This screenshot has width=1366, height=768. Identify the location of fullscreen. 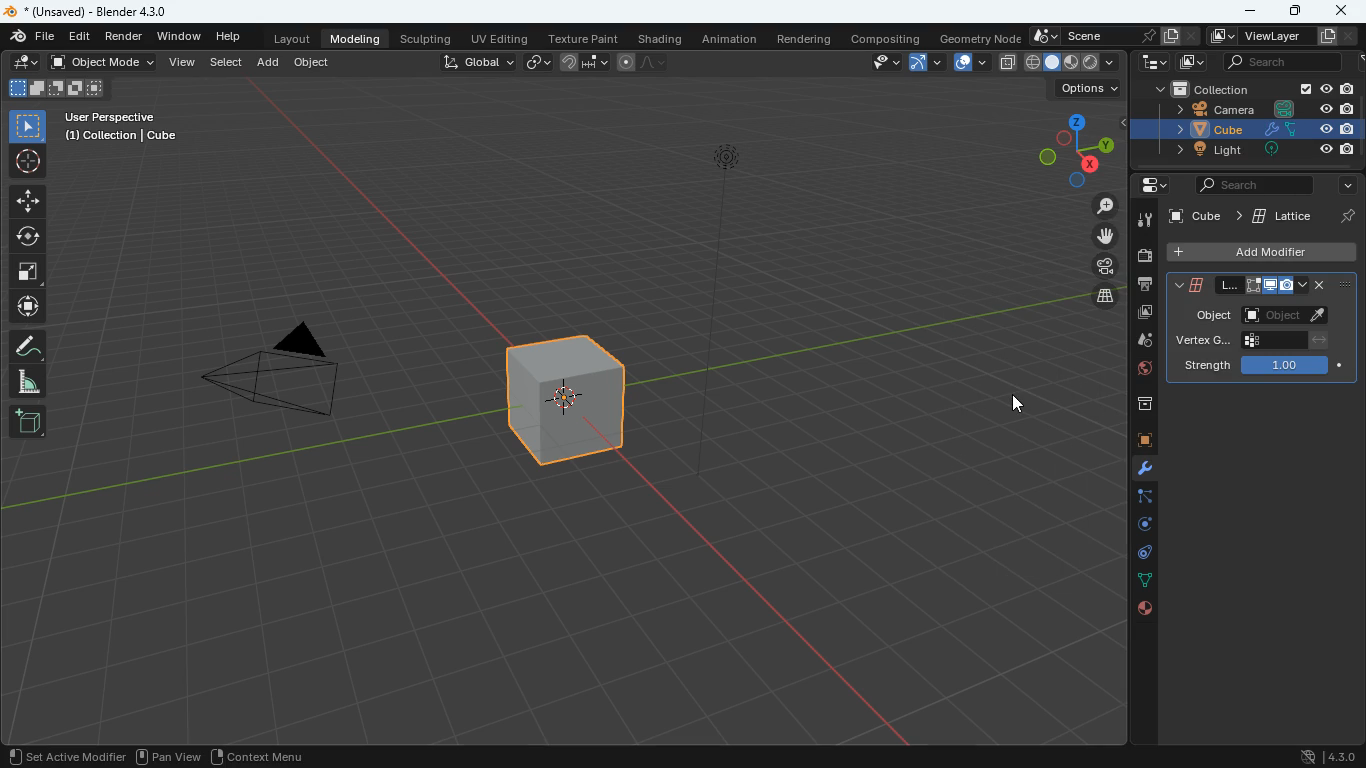
(32, 273).